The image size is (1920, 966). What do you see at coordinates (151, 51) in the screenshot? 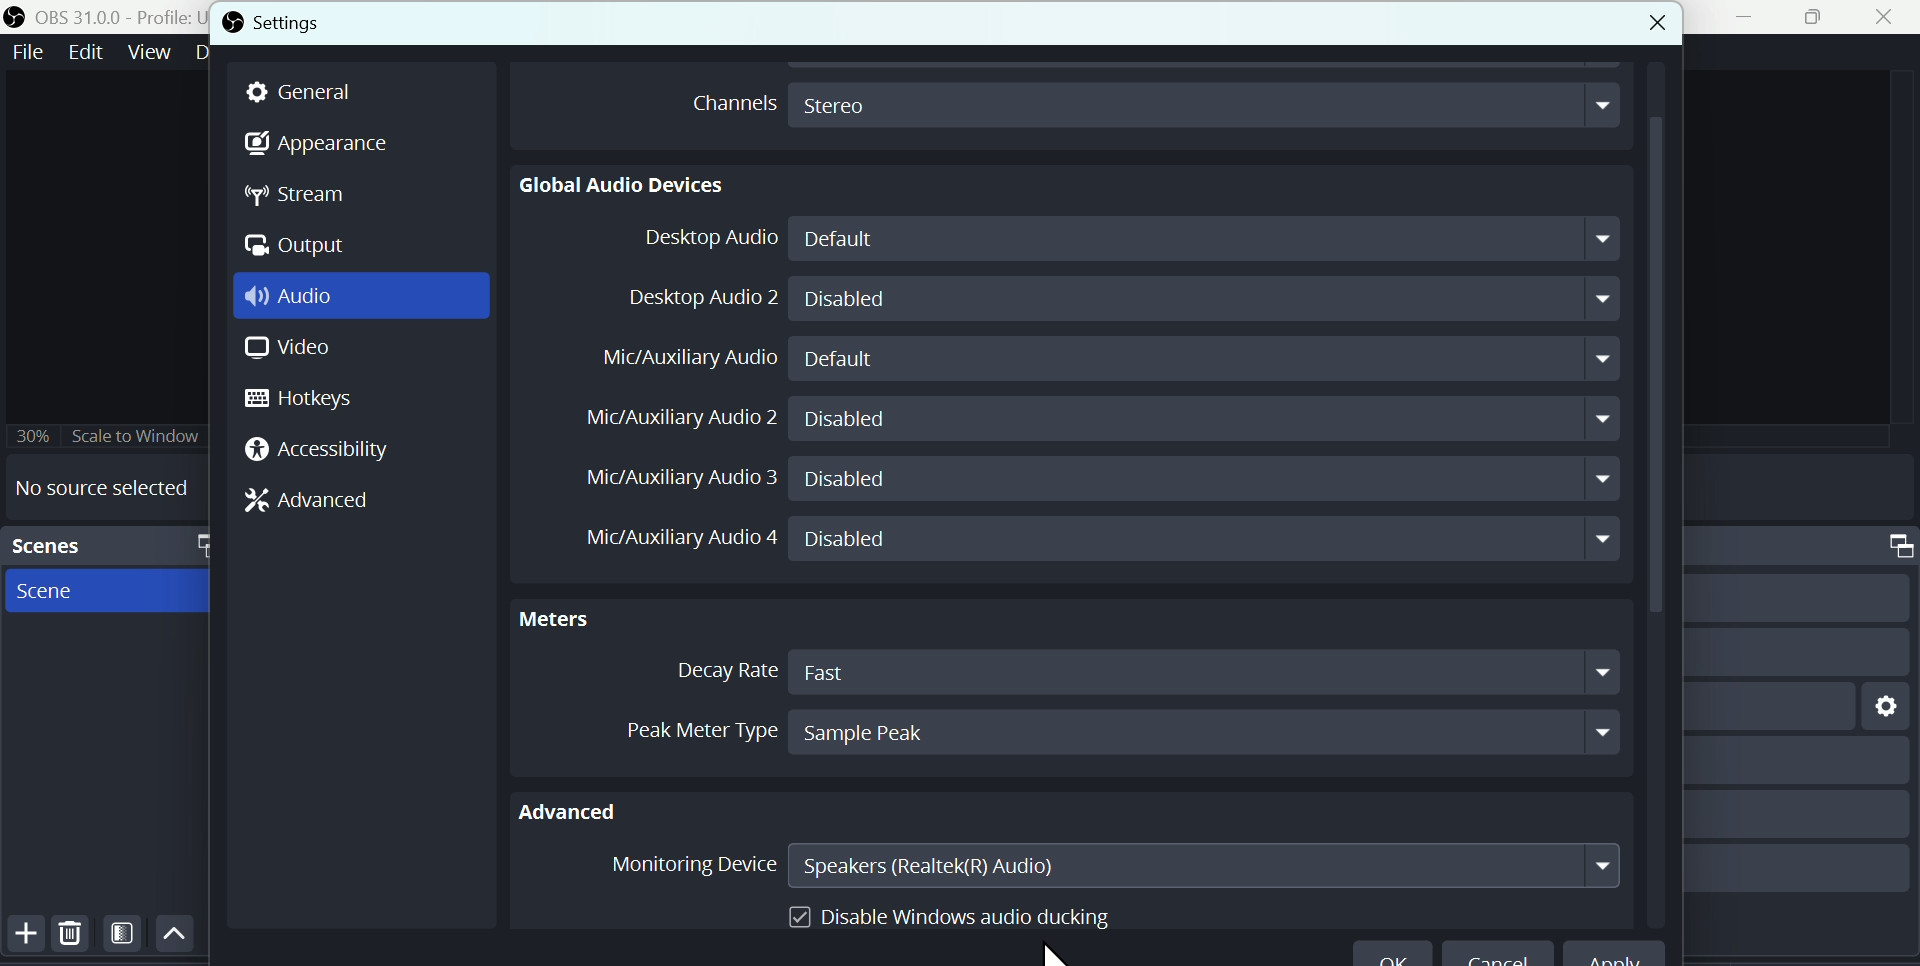
I see `Views` at bounding box center [151, 51].